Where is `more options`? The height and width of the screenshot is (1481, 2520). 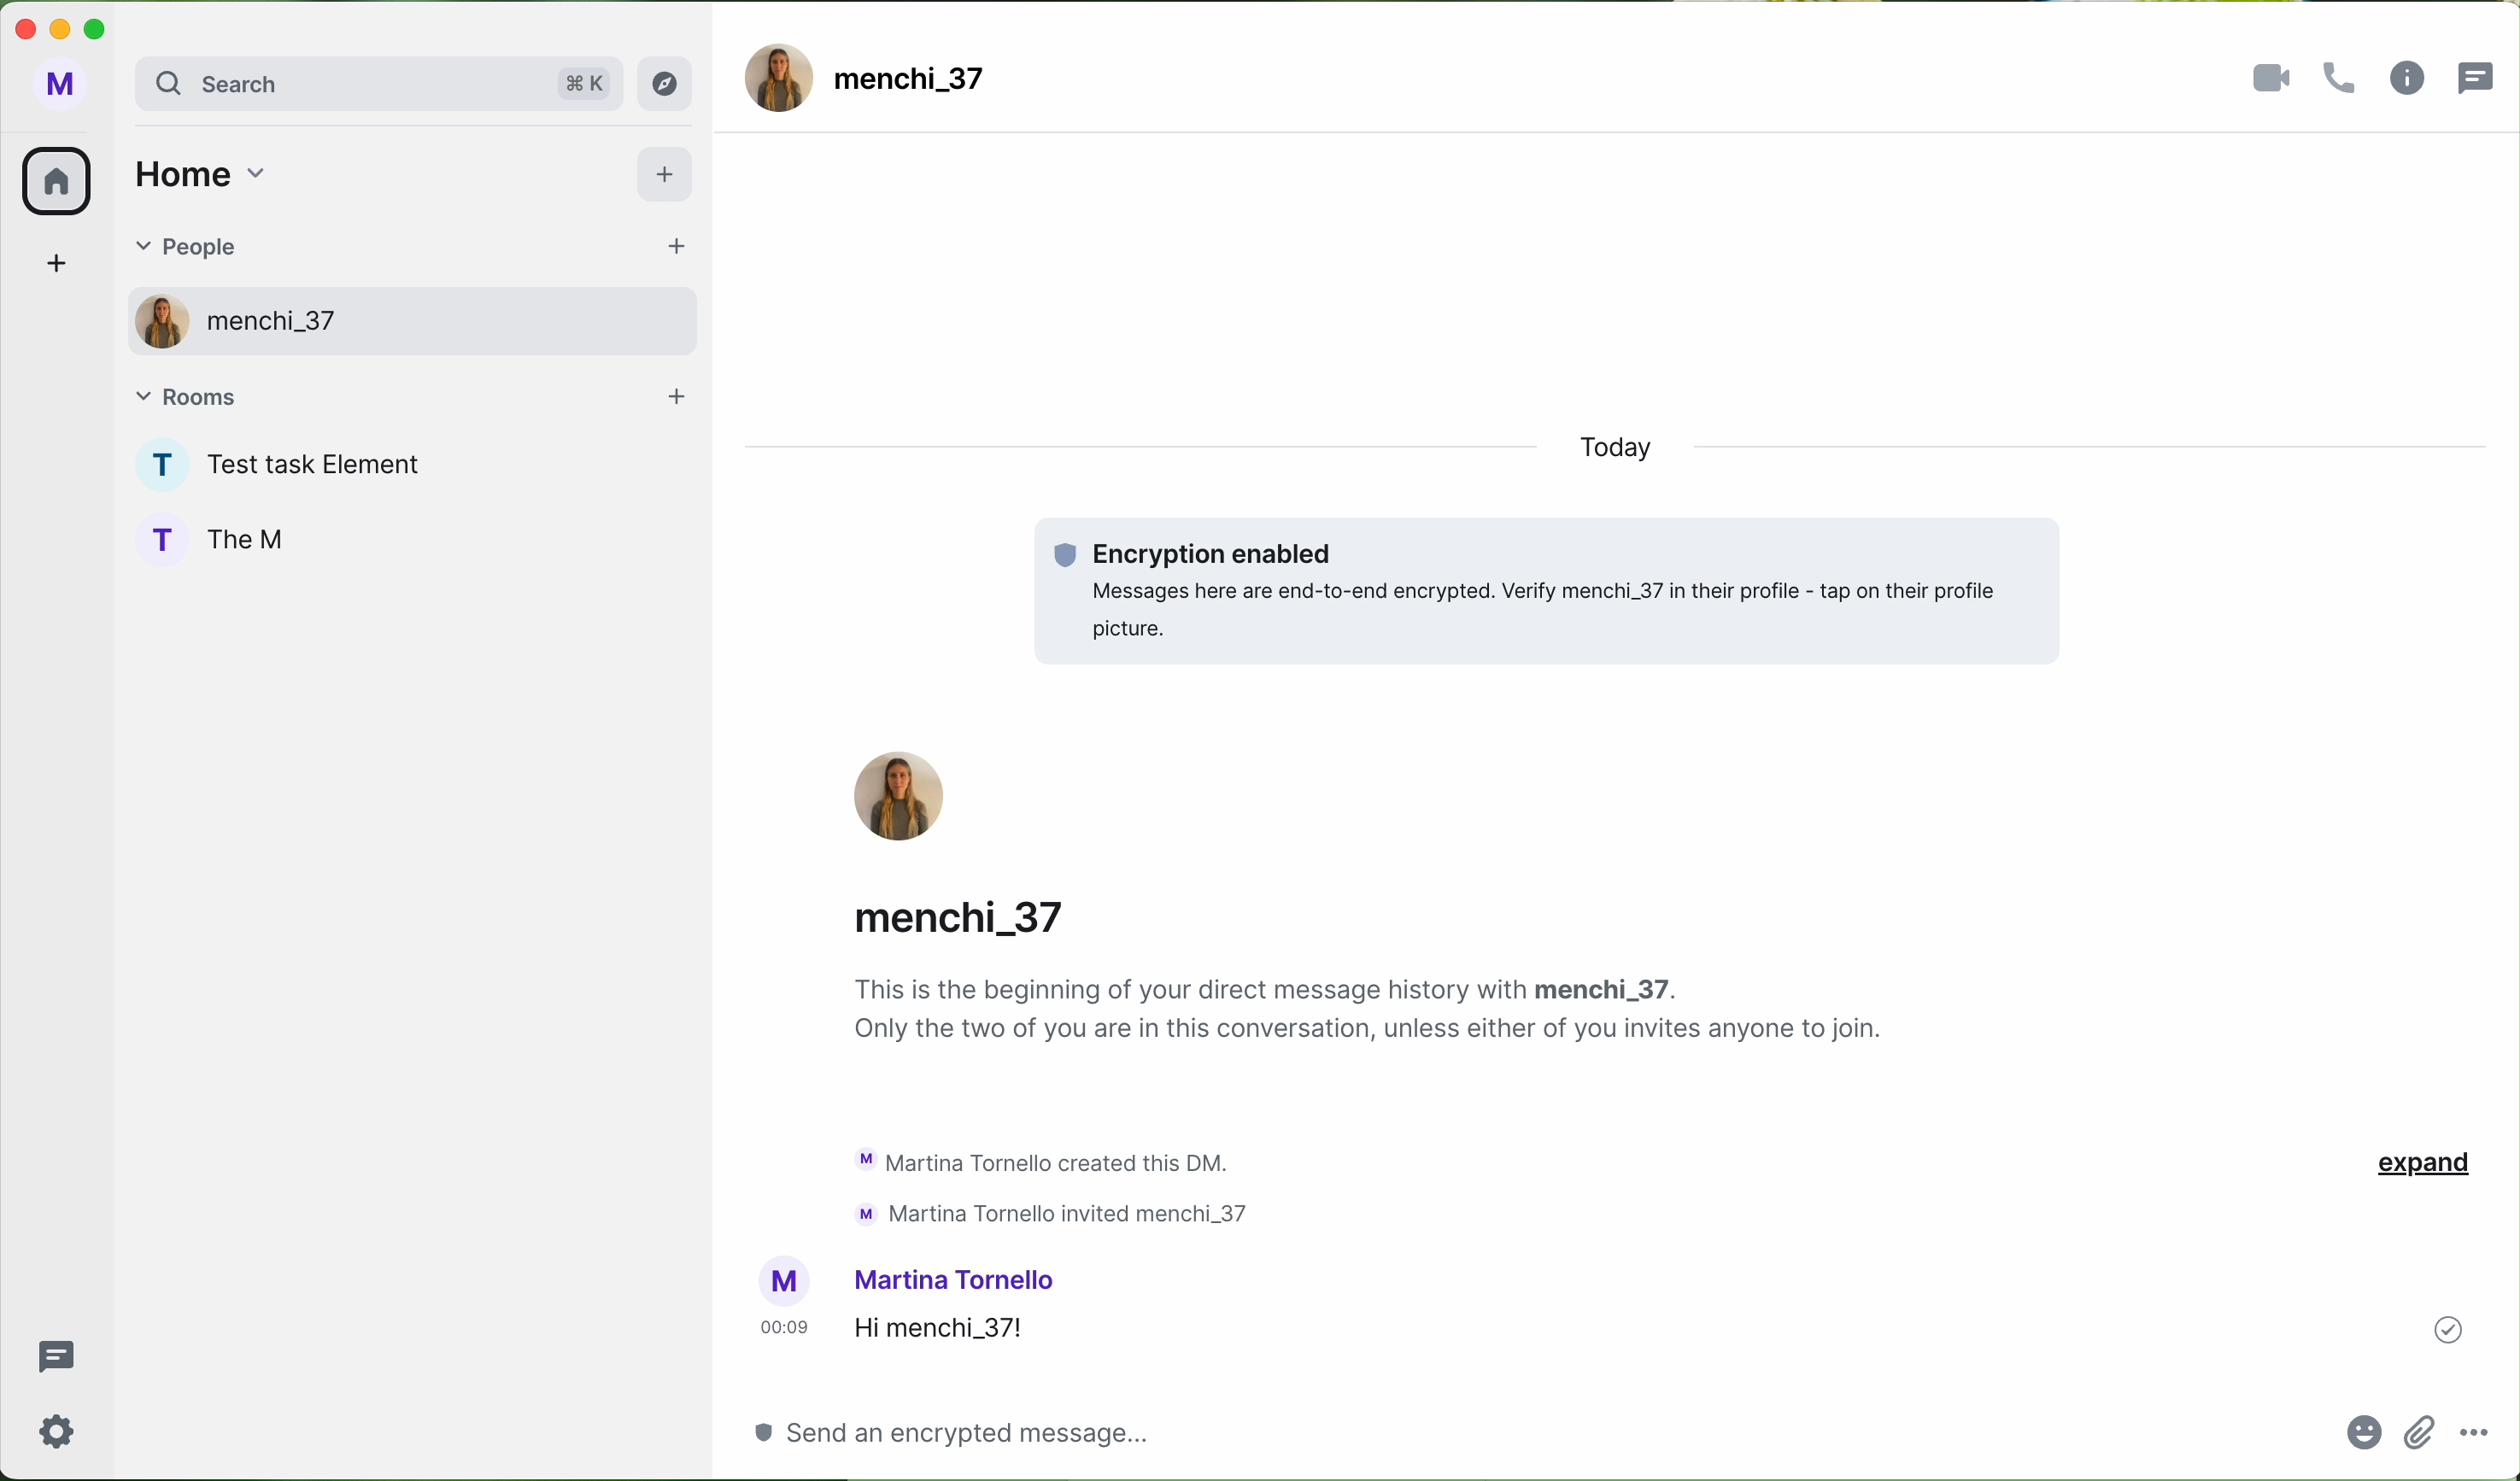
more options is located at coordinates (2477, 1428).